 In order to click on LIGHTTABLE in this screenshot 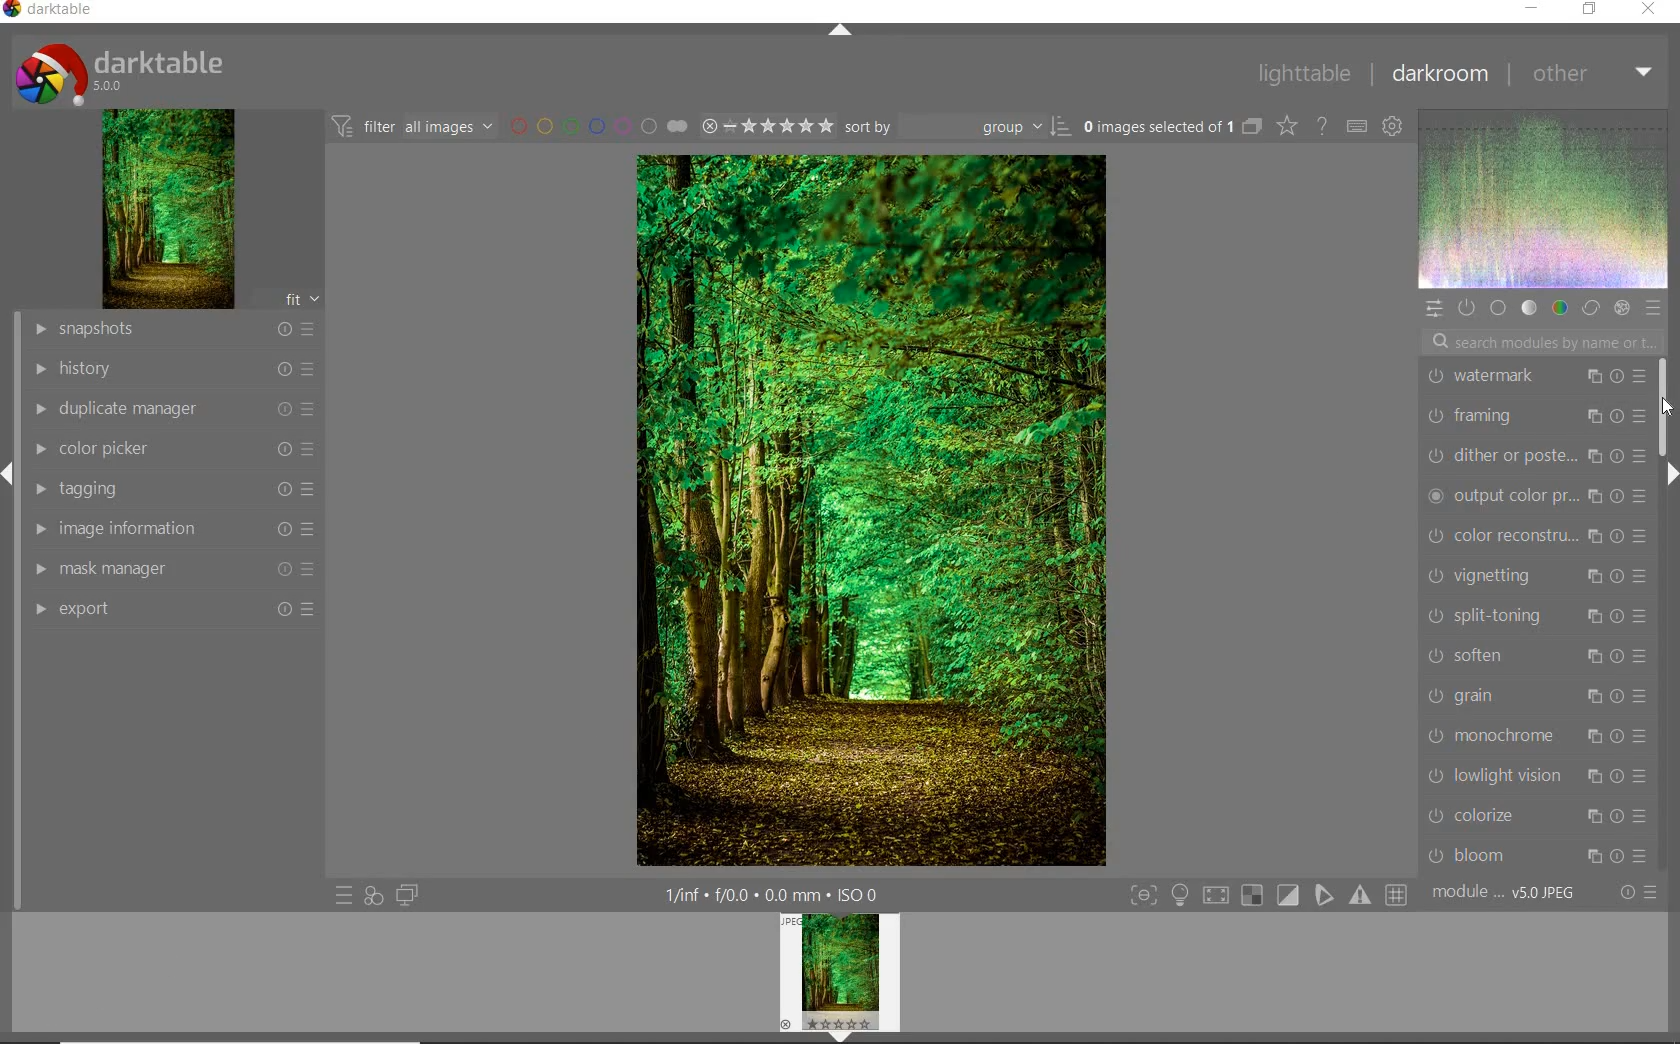, I will do `click(1305, 74)`.